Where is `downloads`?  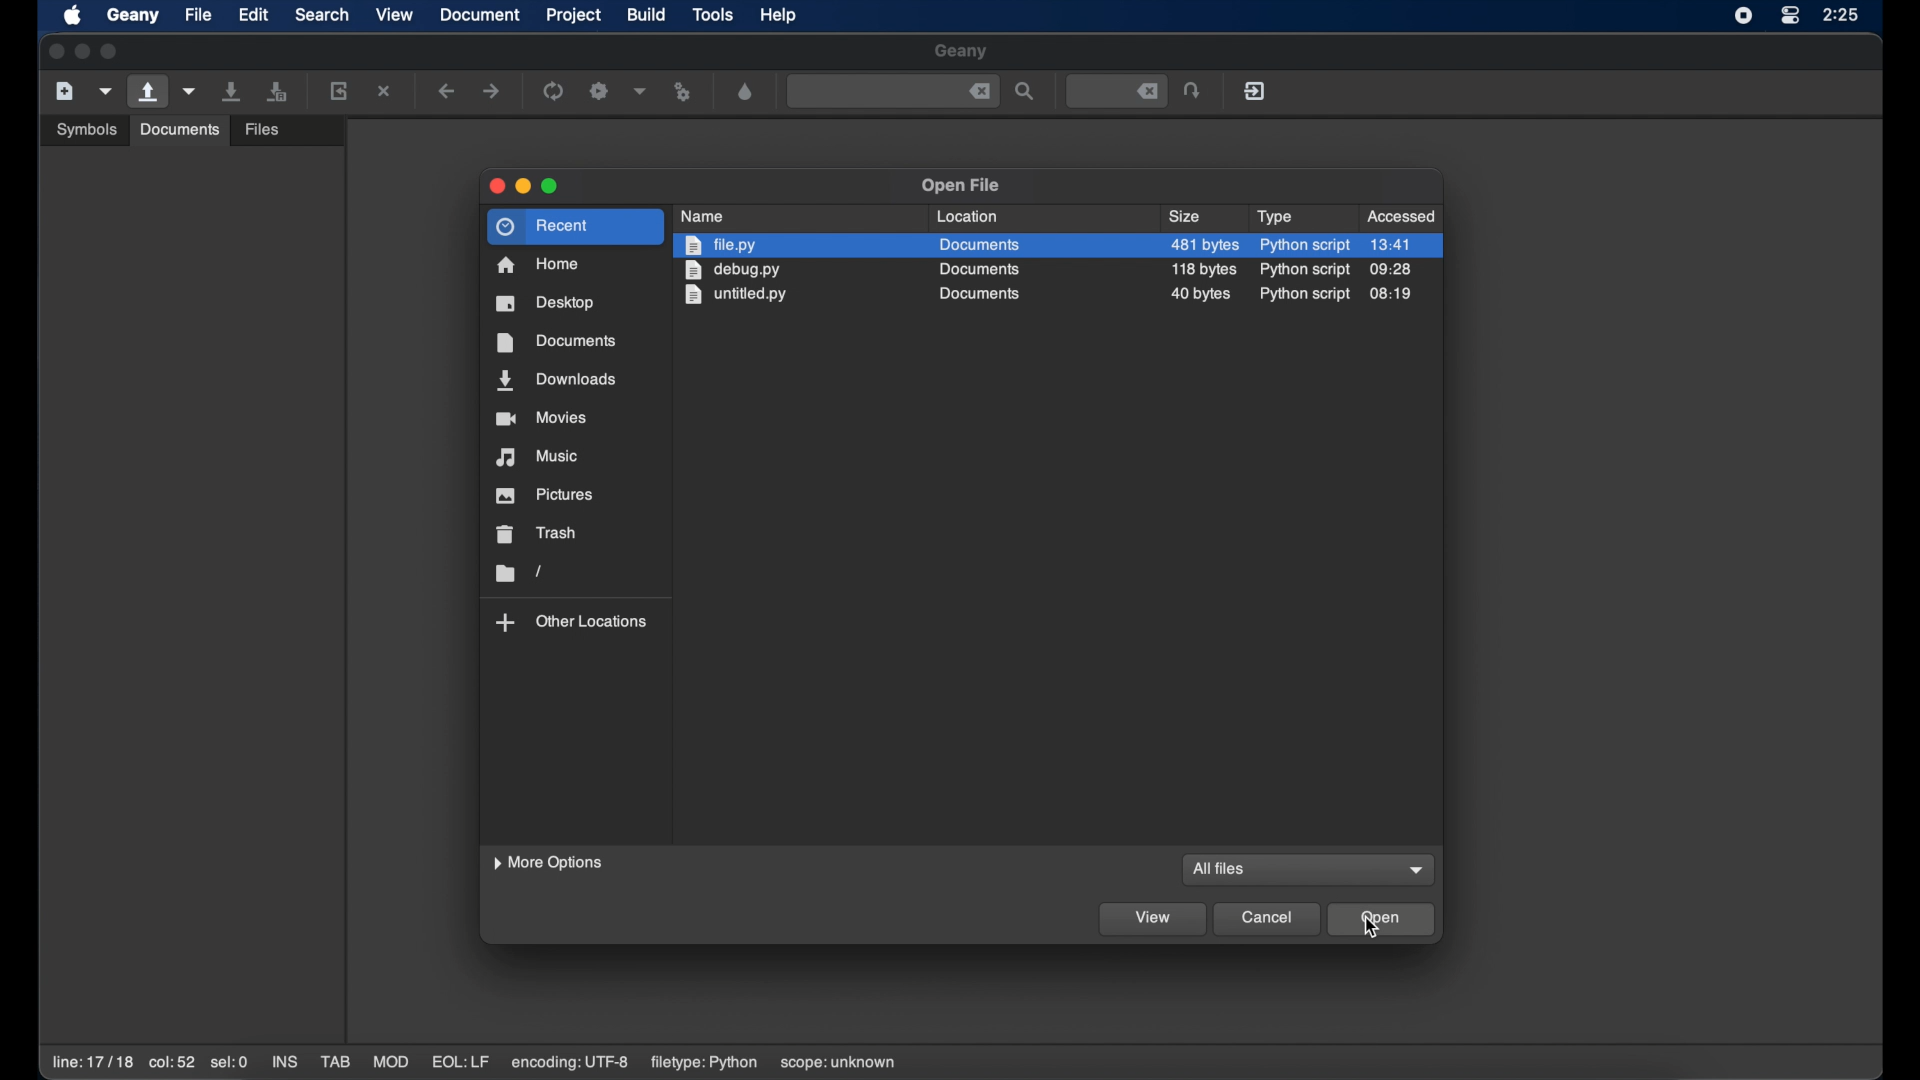
downloads is located at coordinates (556, 380).